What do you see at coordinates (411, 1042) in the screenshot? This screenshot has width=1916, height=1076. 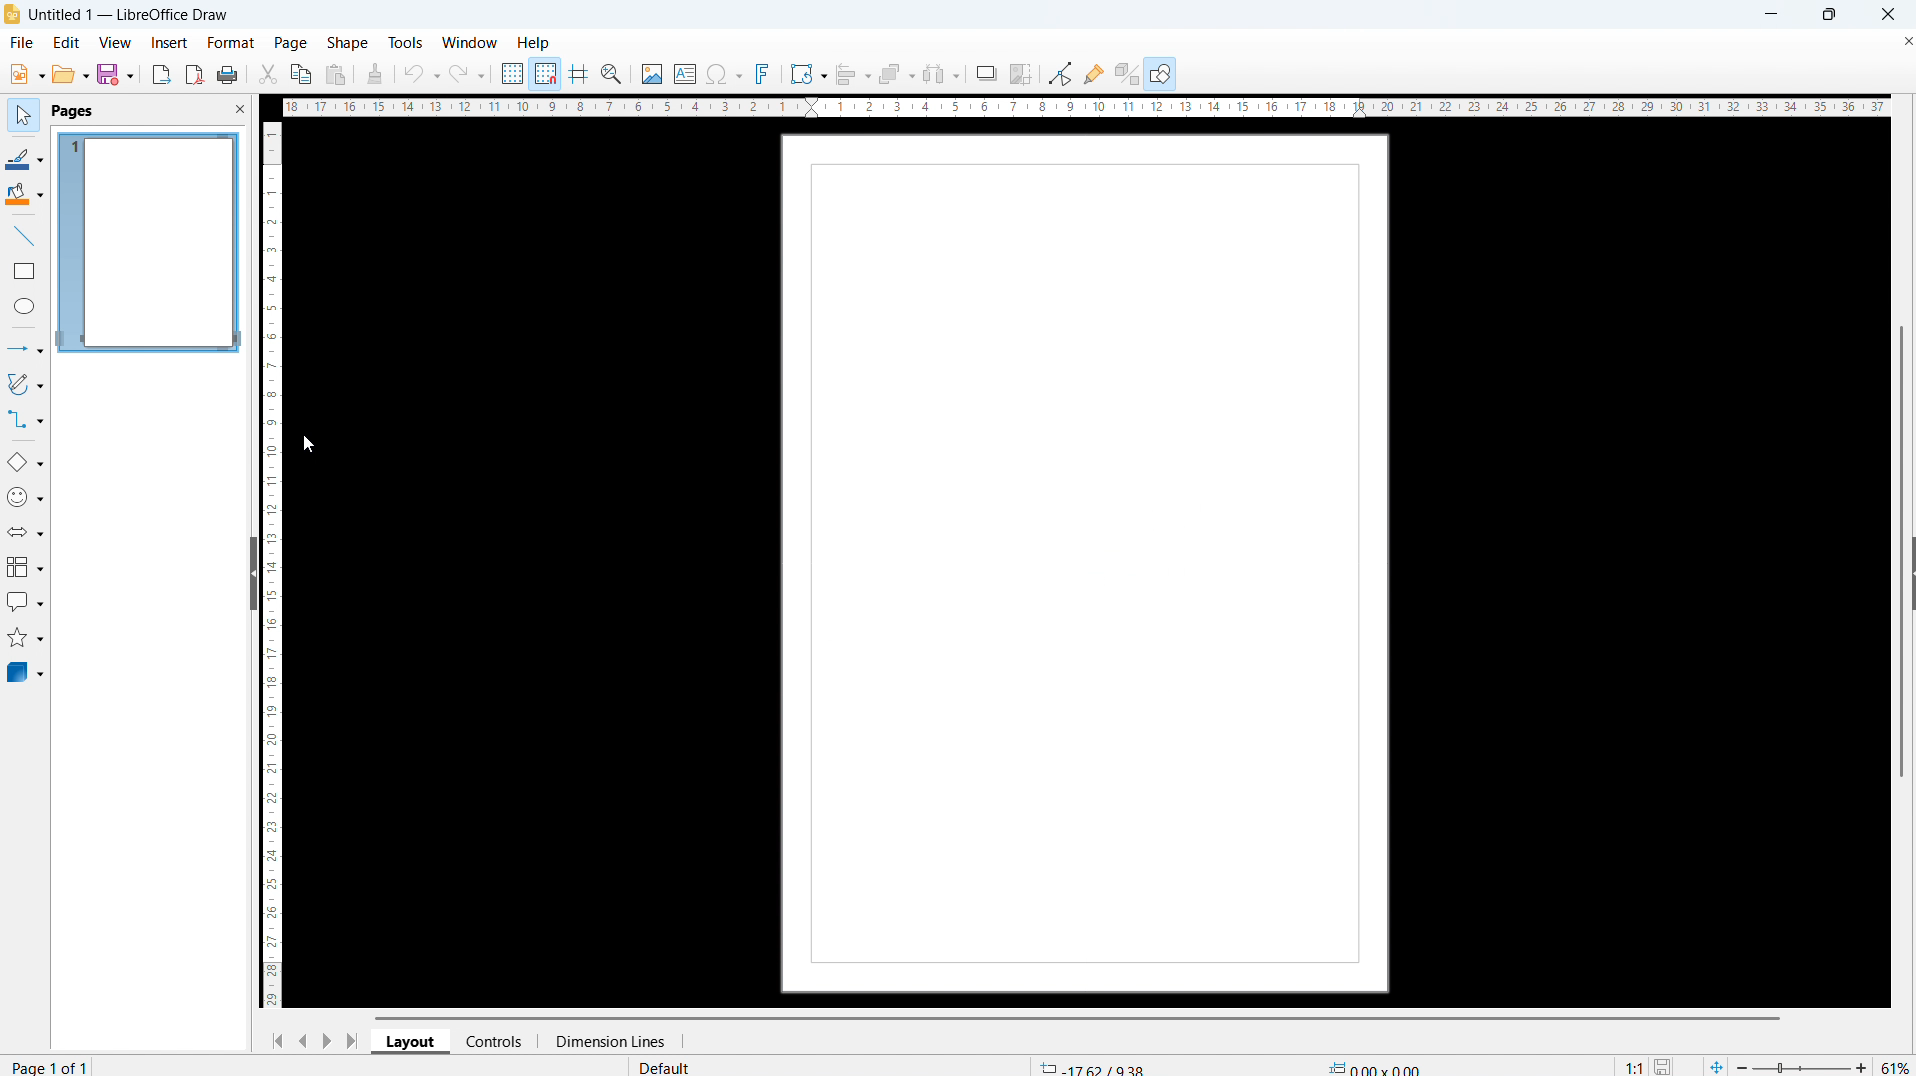 I see `layout` at bounding box center [411, 1042].